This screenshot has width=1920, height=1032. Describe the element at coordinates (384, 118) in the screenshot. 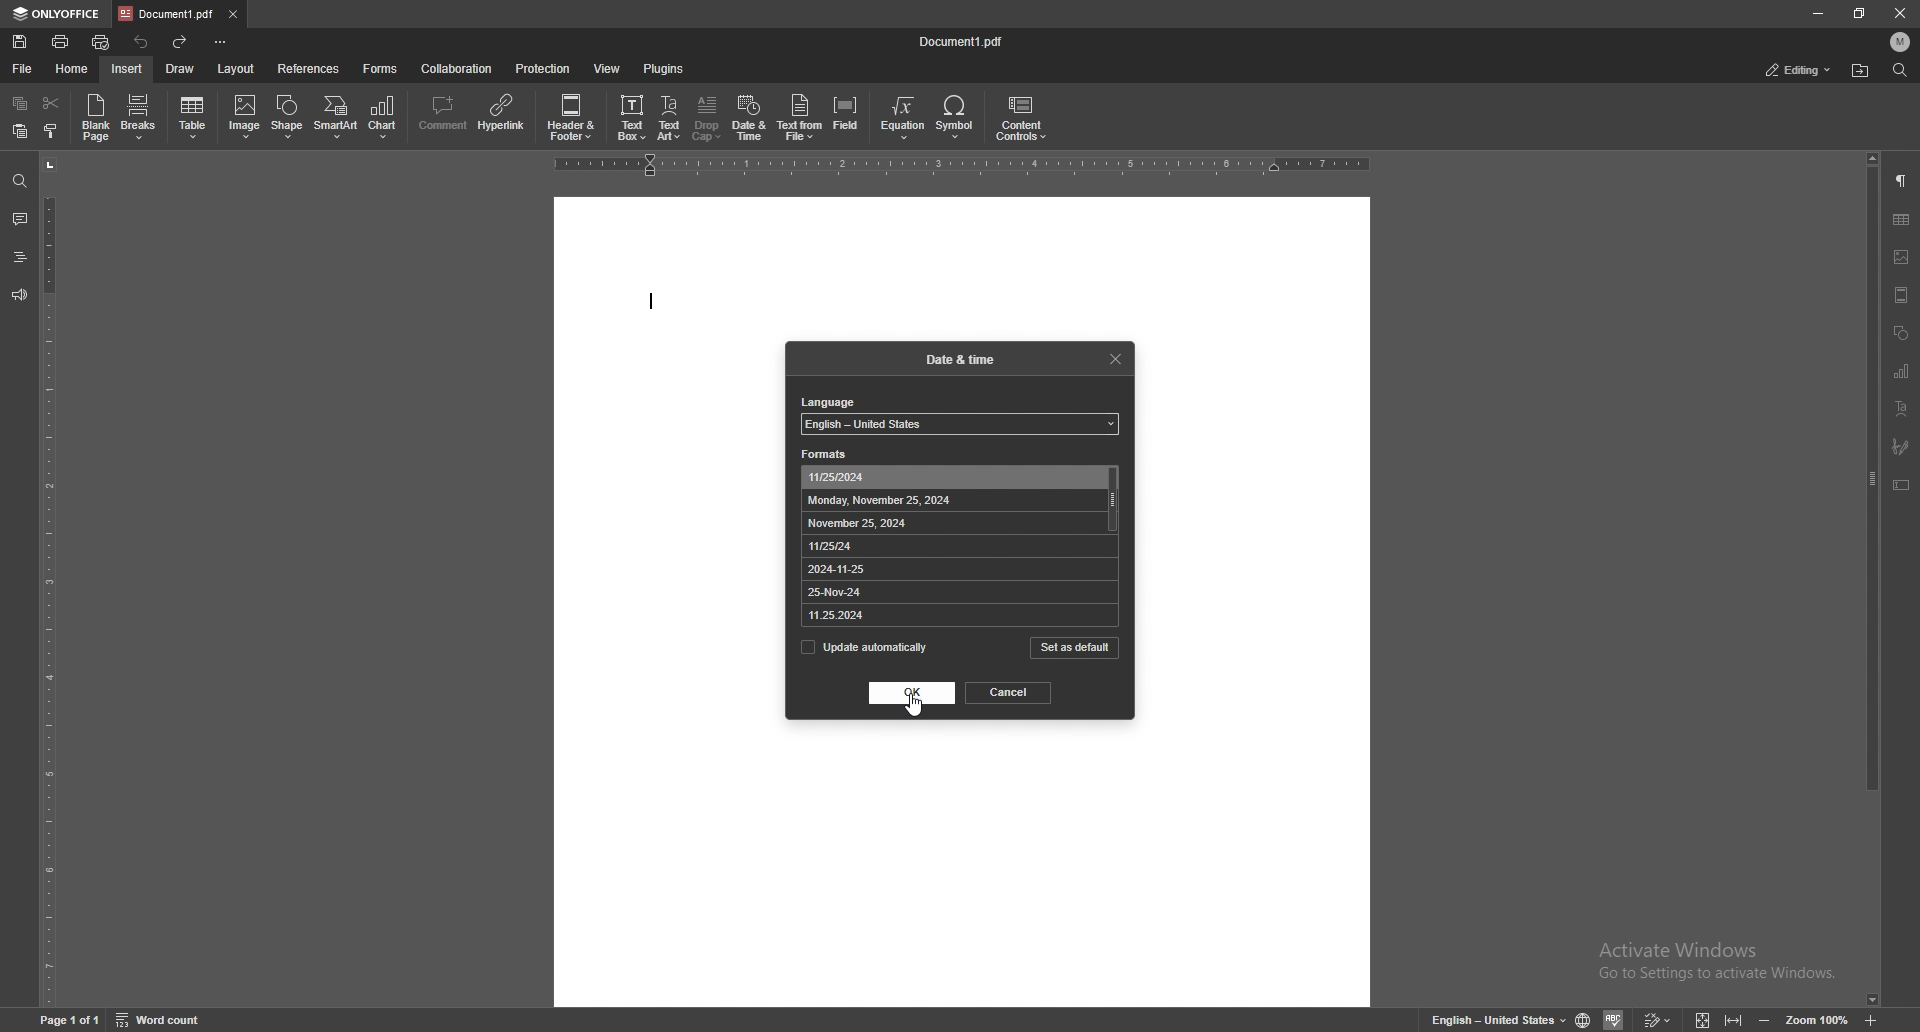

I see `chart` at that location.